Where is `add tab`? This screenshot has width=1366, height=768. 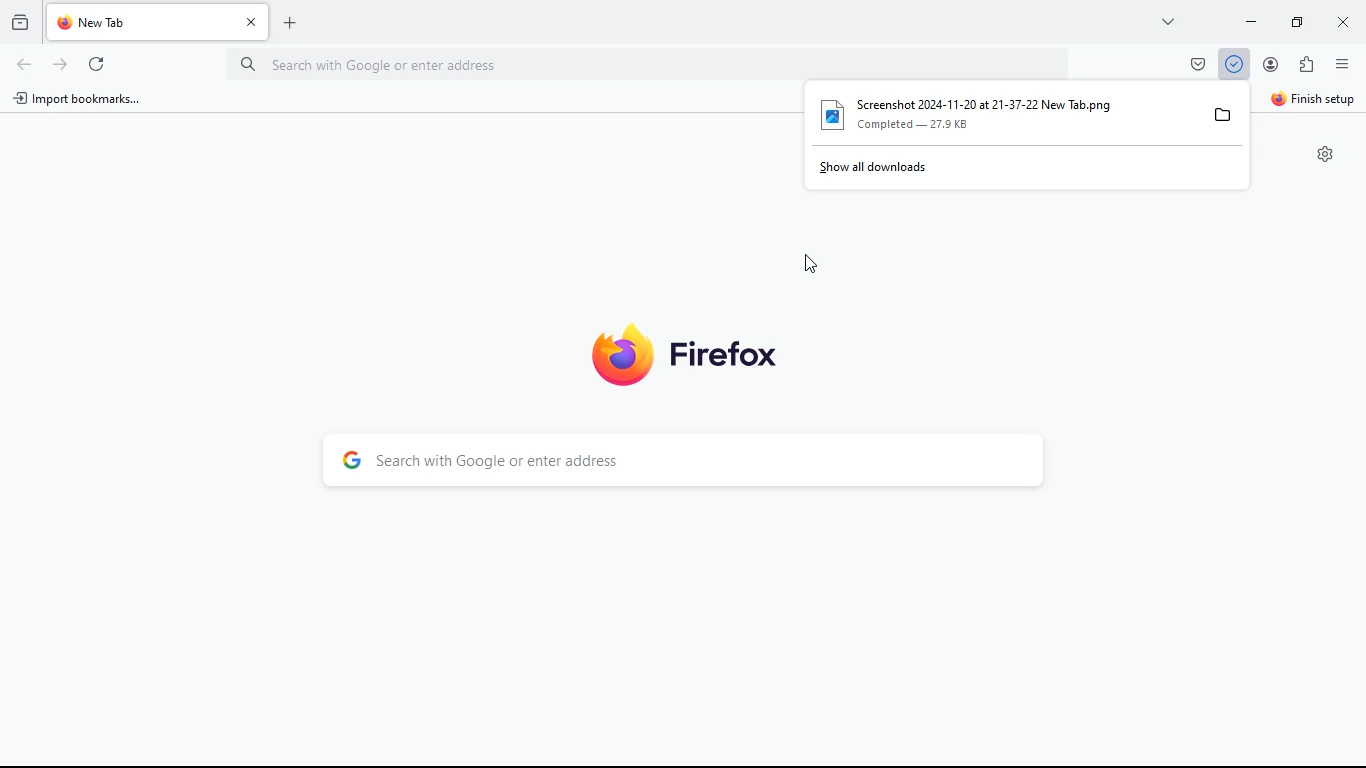
add tab is located at coordinates (289, 25).